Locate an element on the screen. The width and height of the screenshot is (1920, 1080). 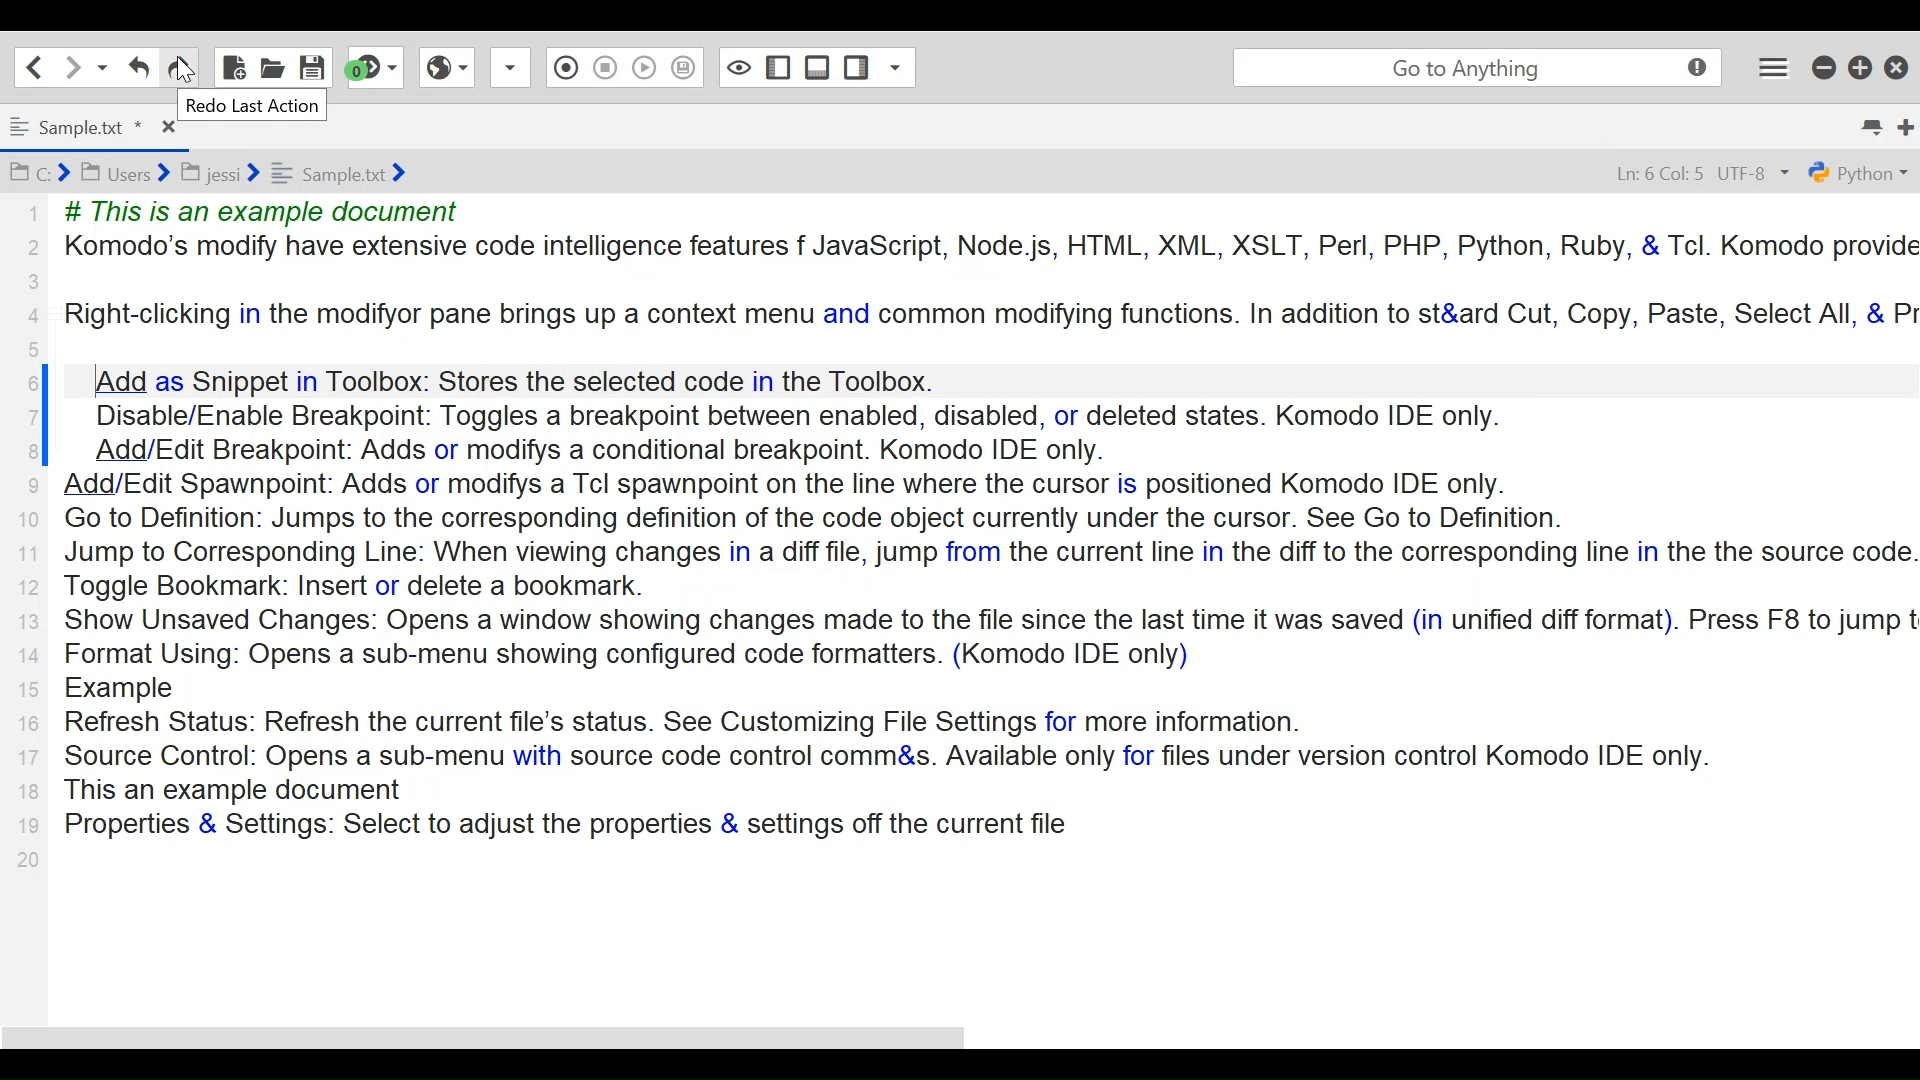
Show/Hide Bottom Pane is located at coordinates (818, 67).